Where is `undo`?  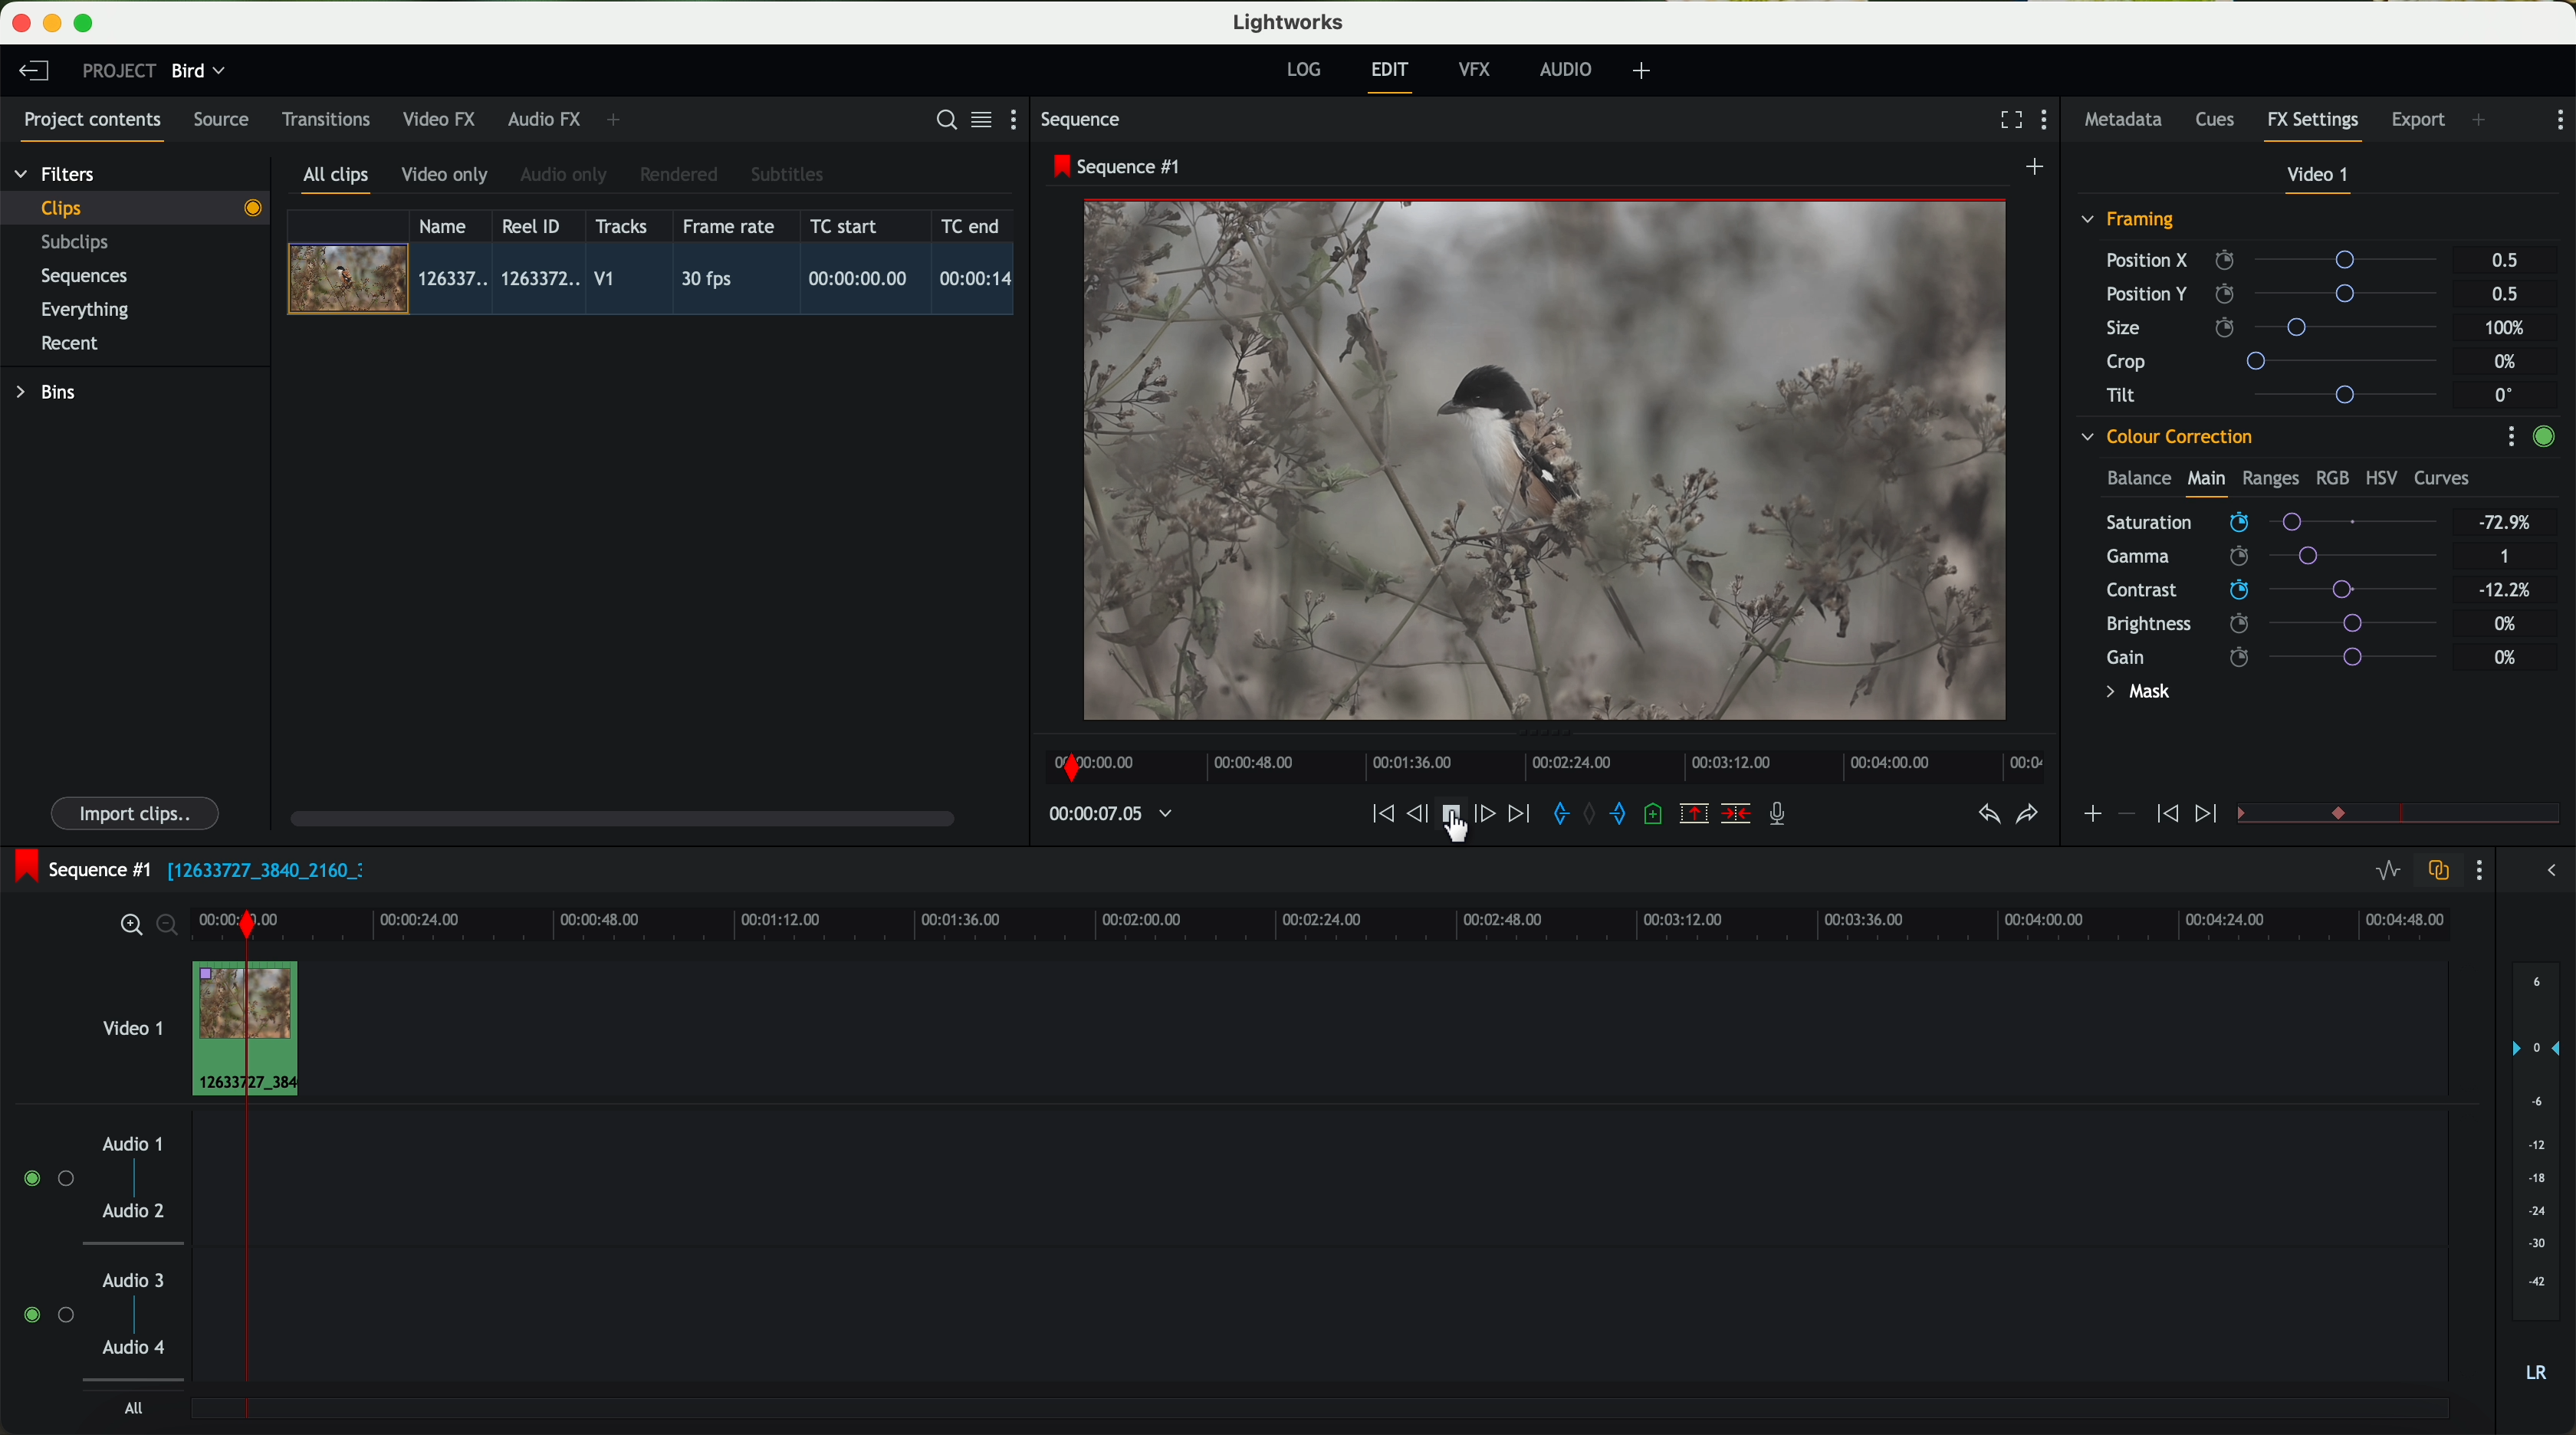
undo is located at coordinates (1987, 815).